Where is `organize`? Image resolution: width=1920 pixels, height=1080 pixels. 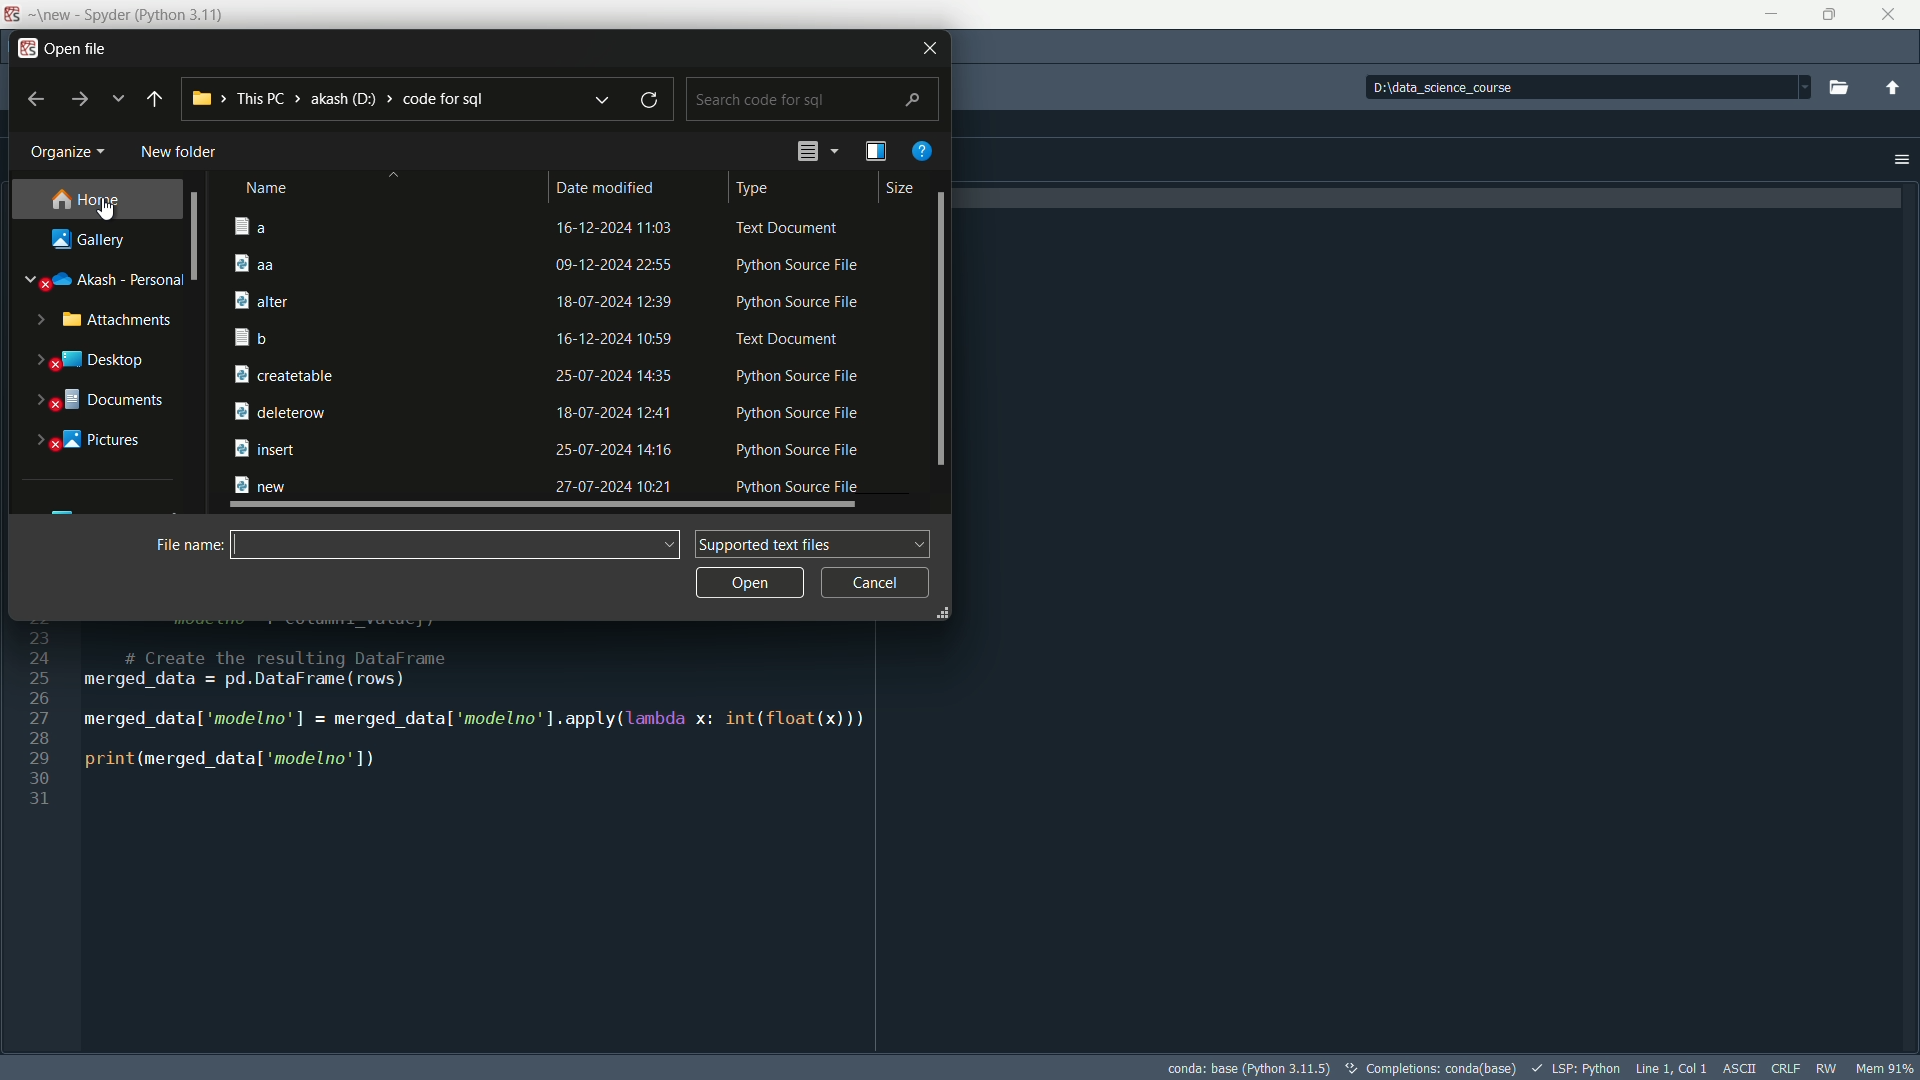 organize is located at coordinates (72, 154).